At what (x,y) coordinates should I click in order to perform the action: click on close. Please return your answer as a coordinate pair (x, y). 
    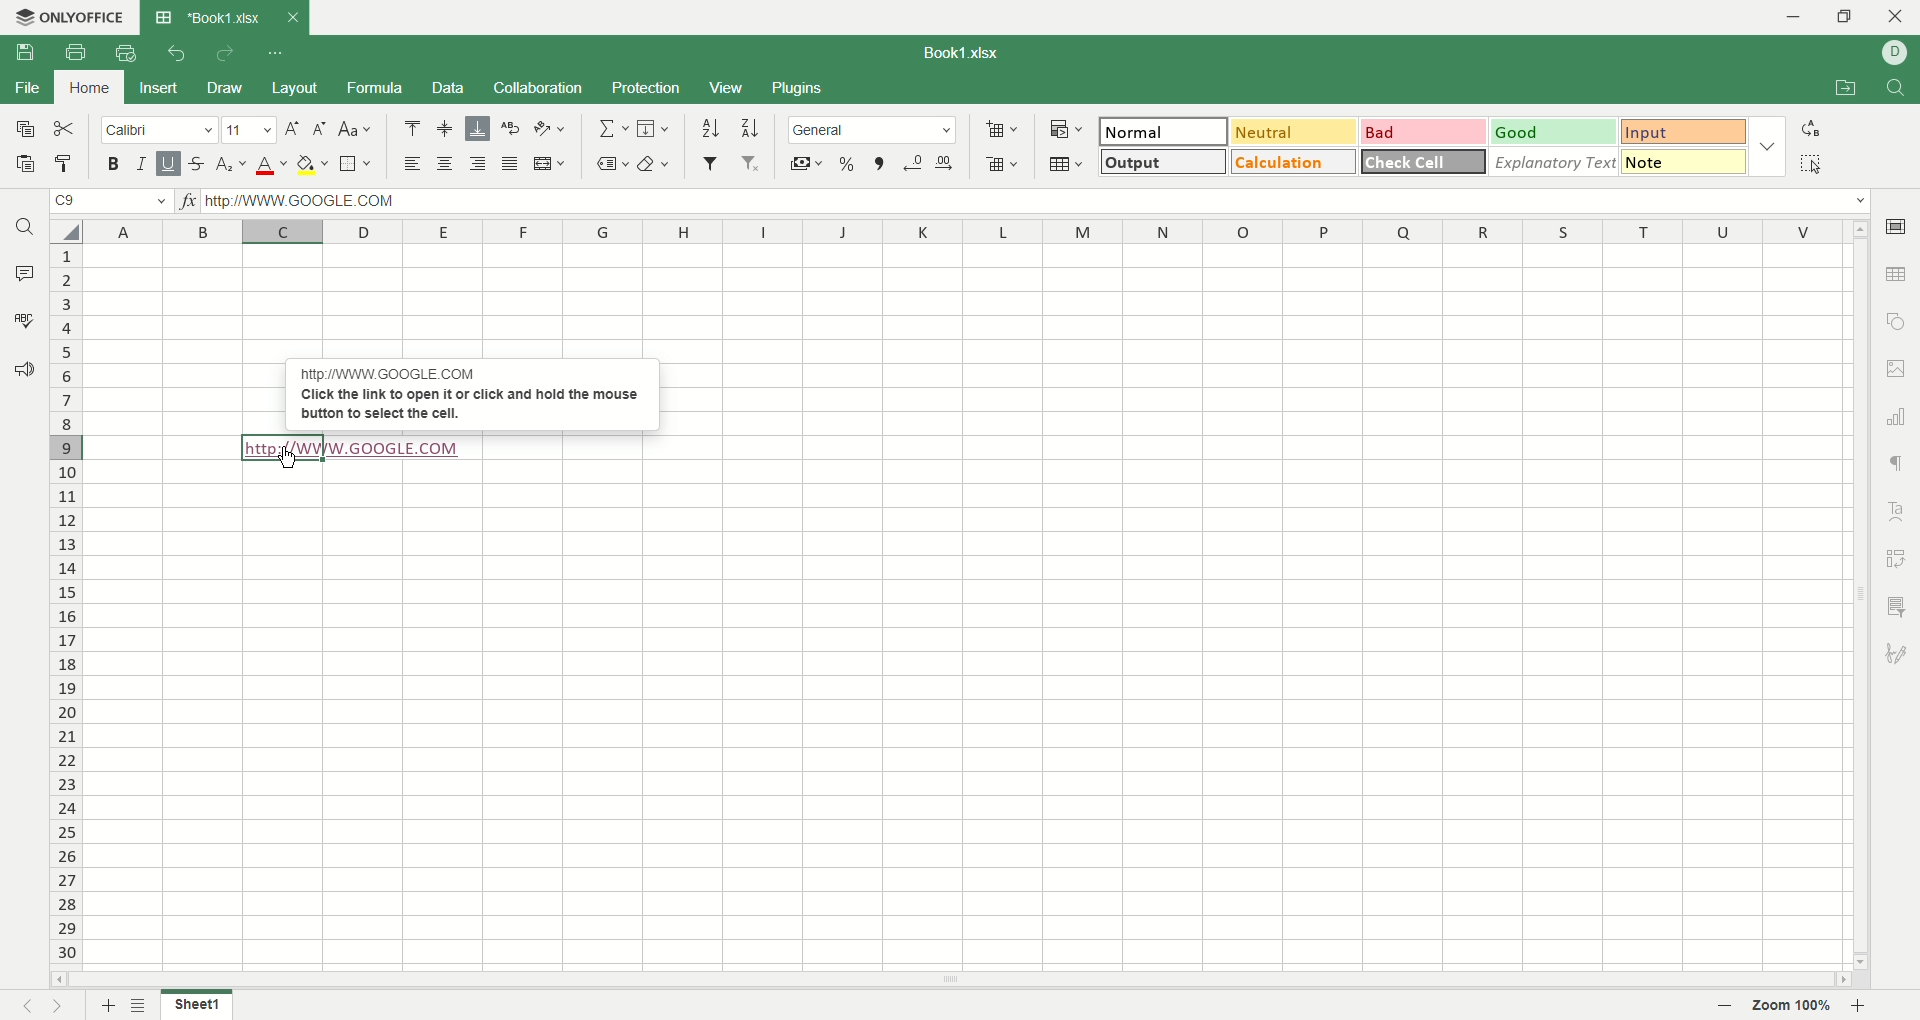
    Looking at the image, I should click on (1896, 17).